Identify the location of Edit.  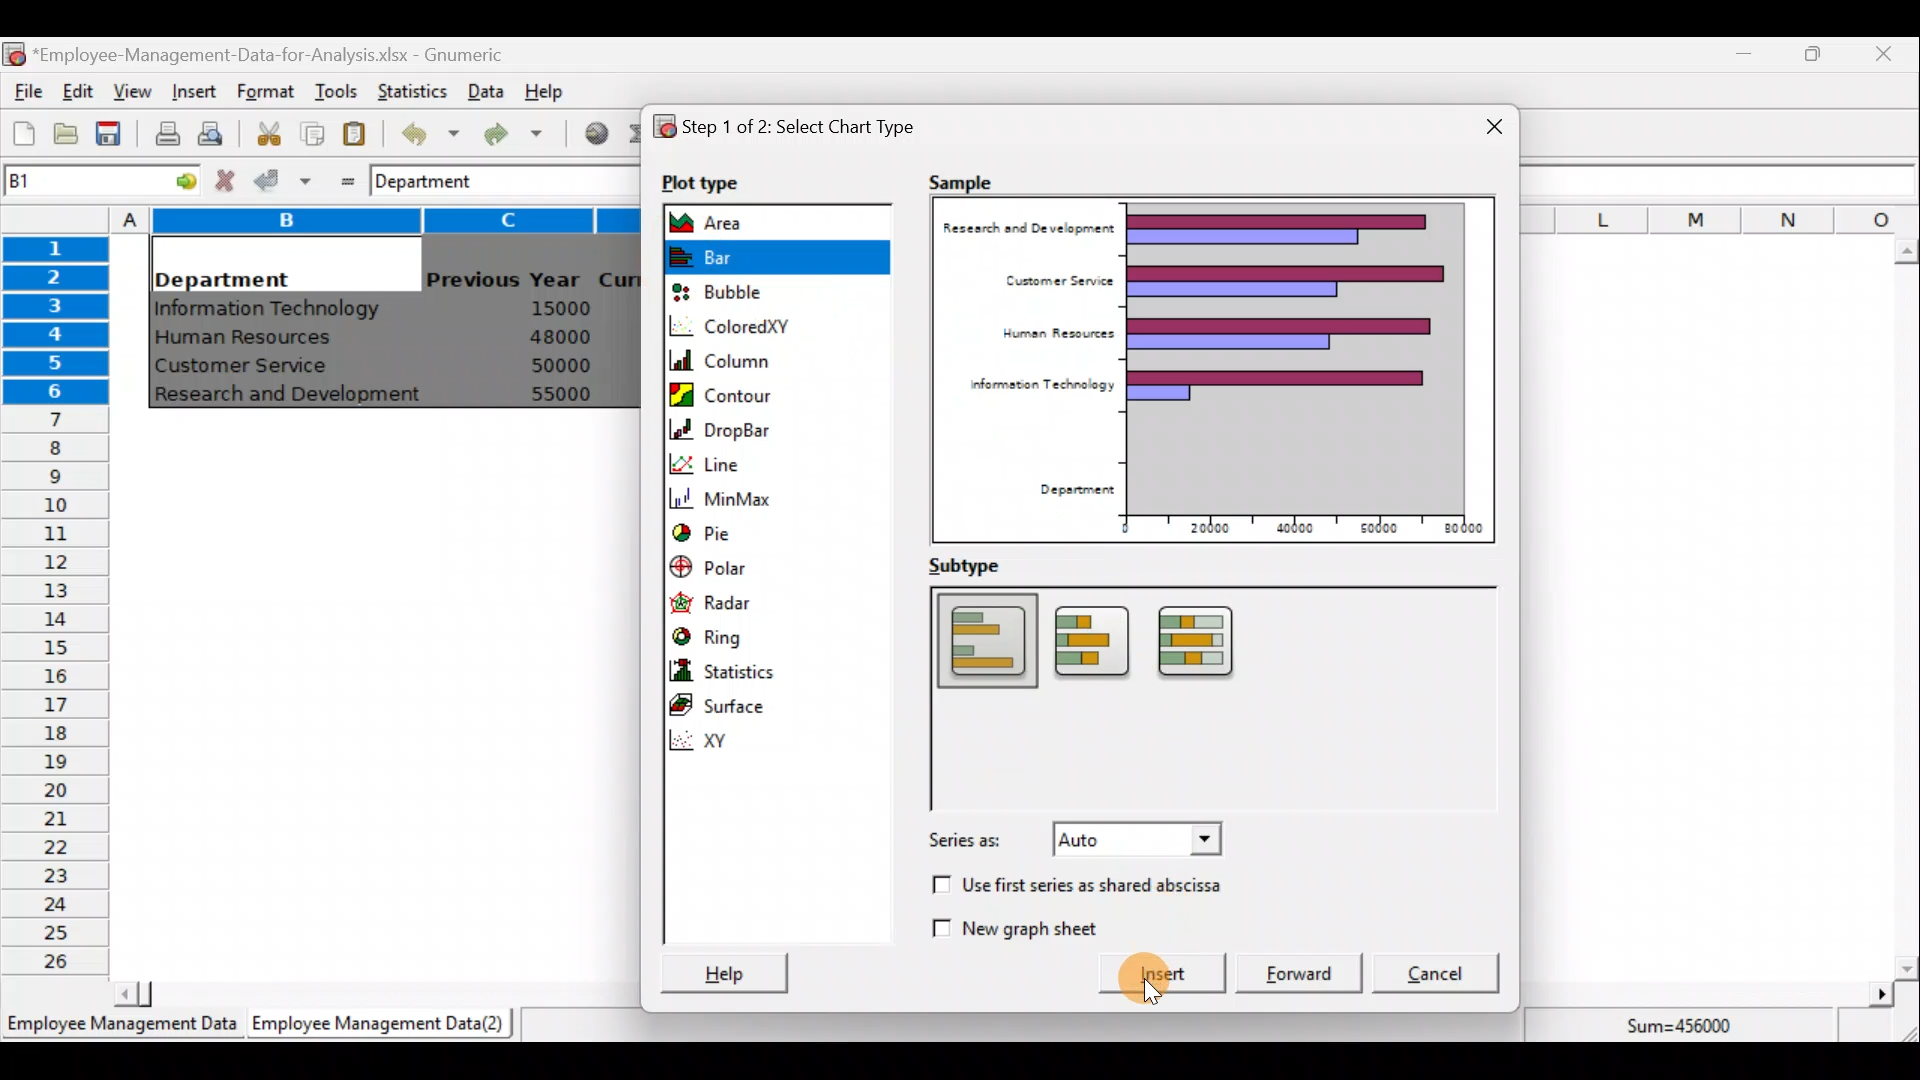
(79, 93).